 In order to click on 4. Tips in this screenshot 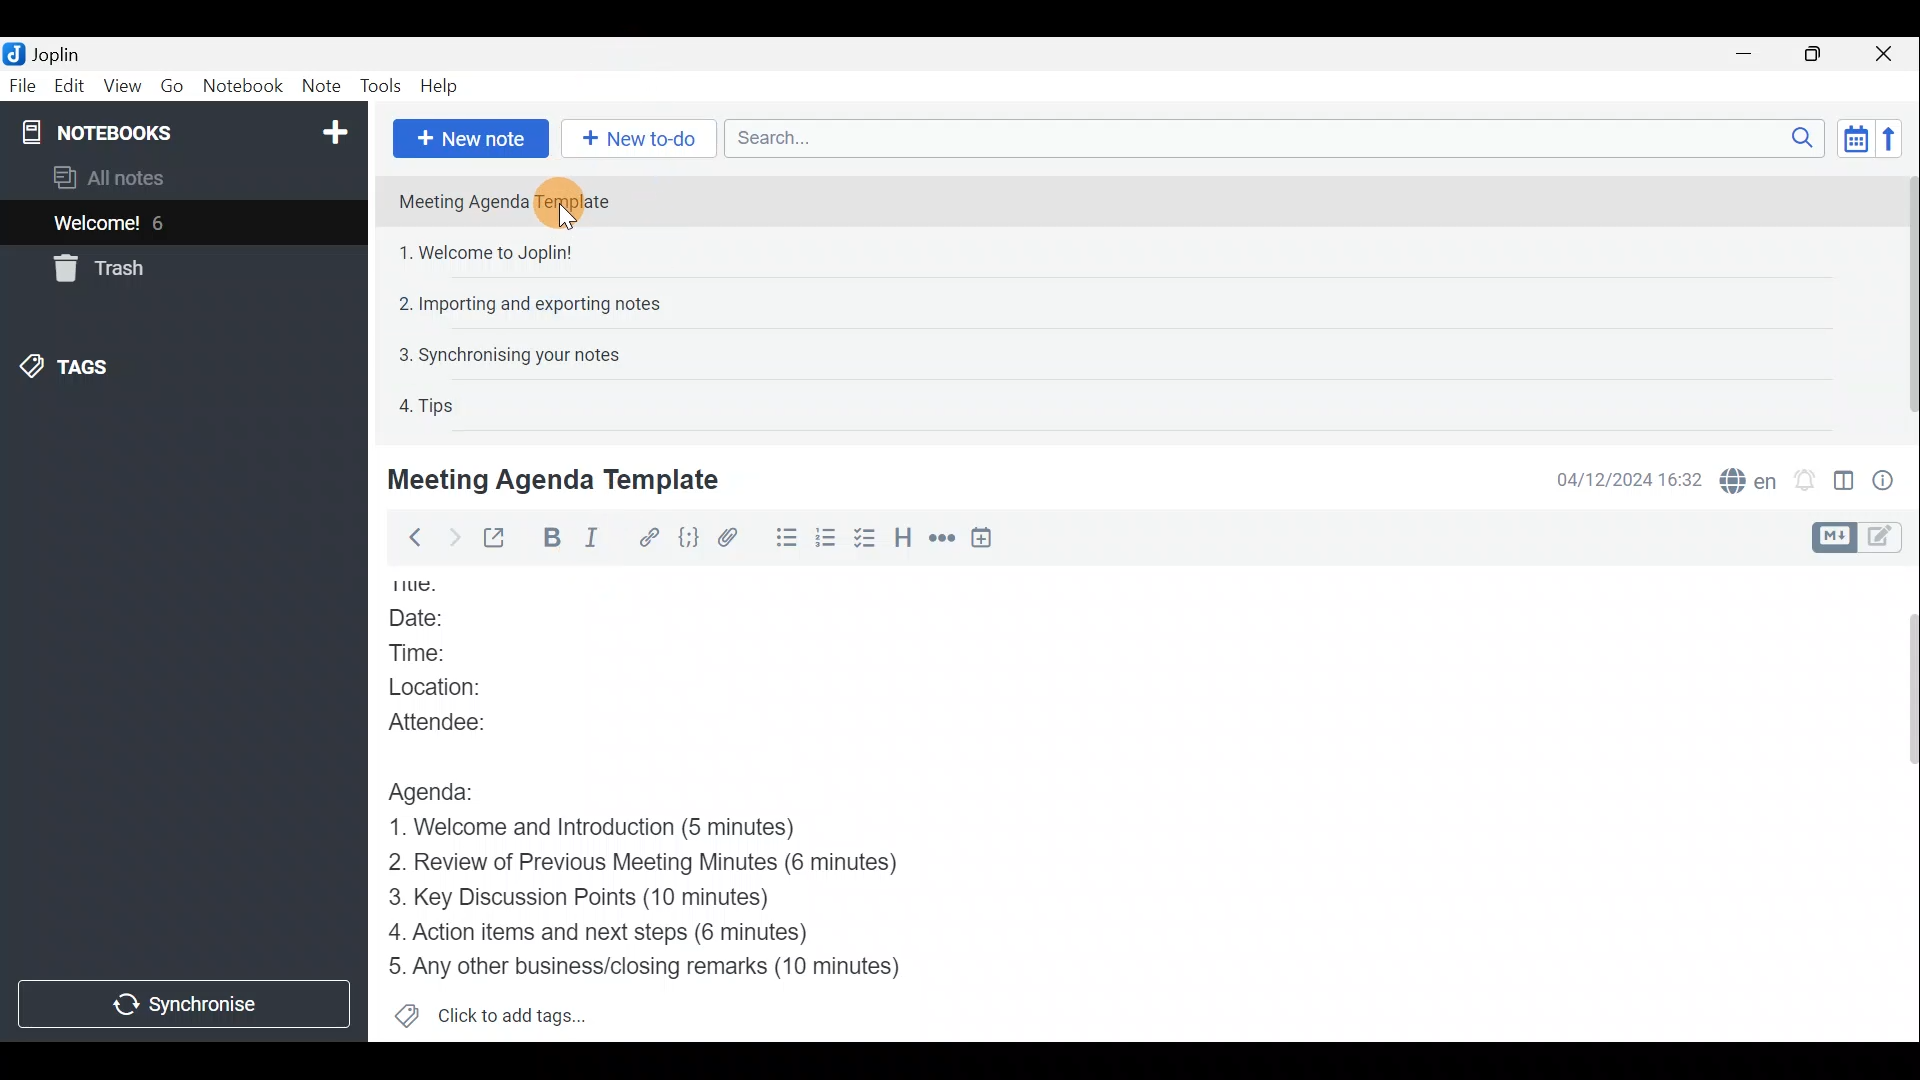, I will do `click(428, 405)`.